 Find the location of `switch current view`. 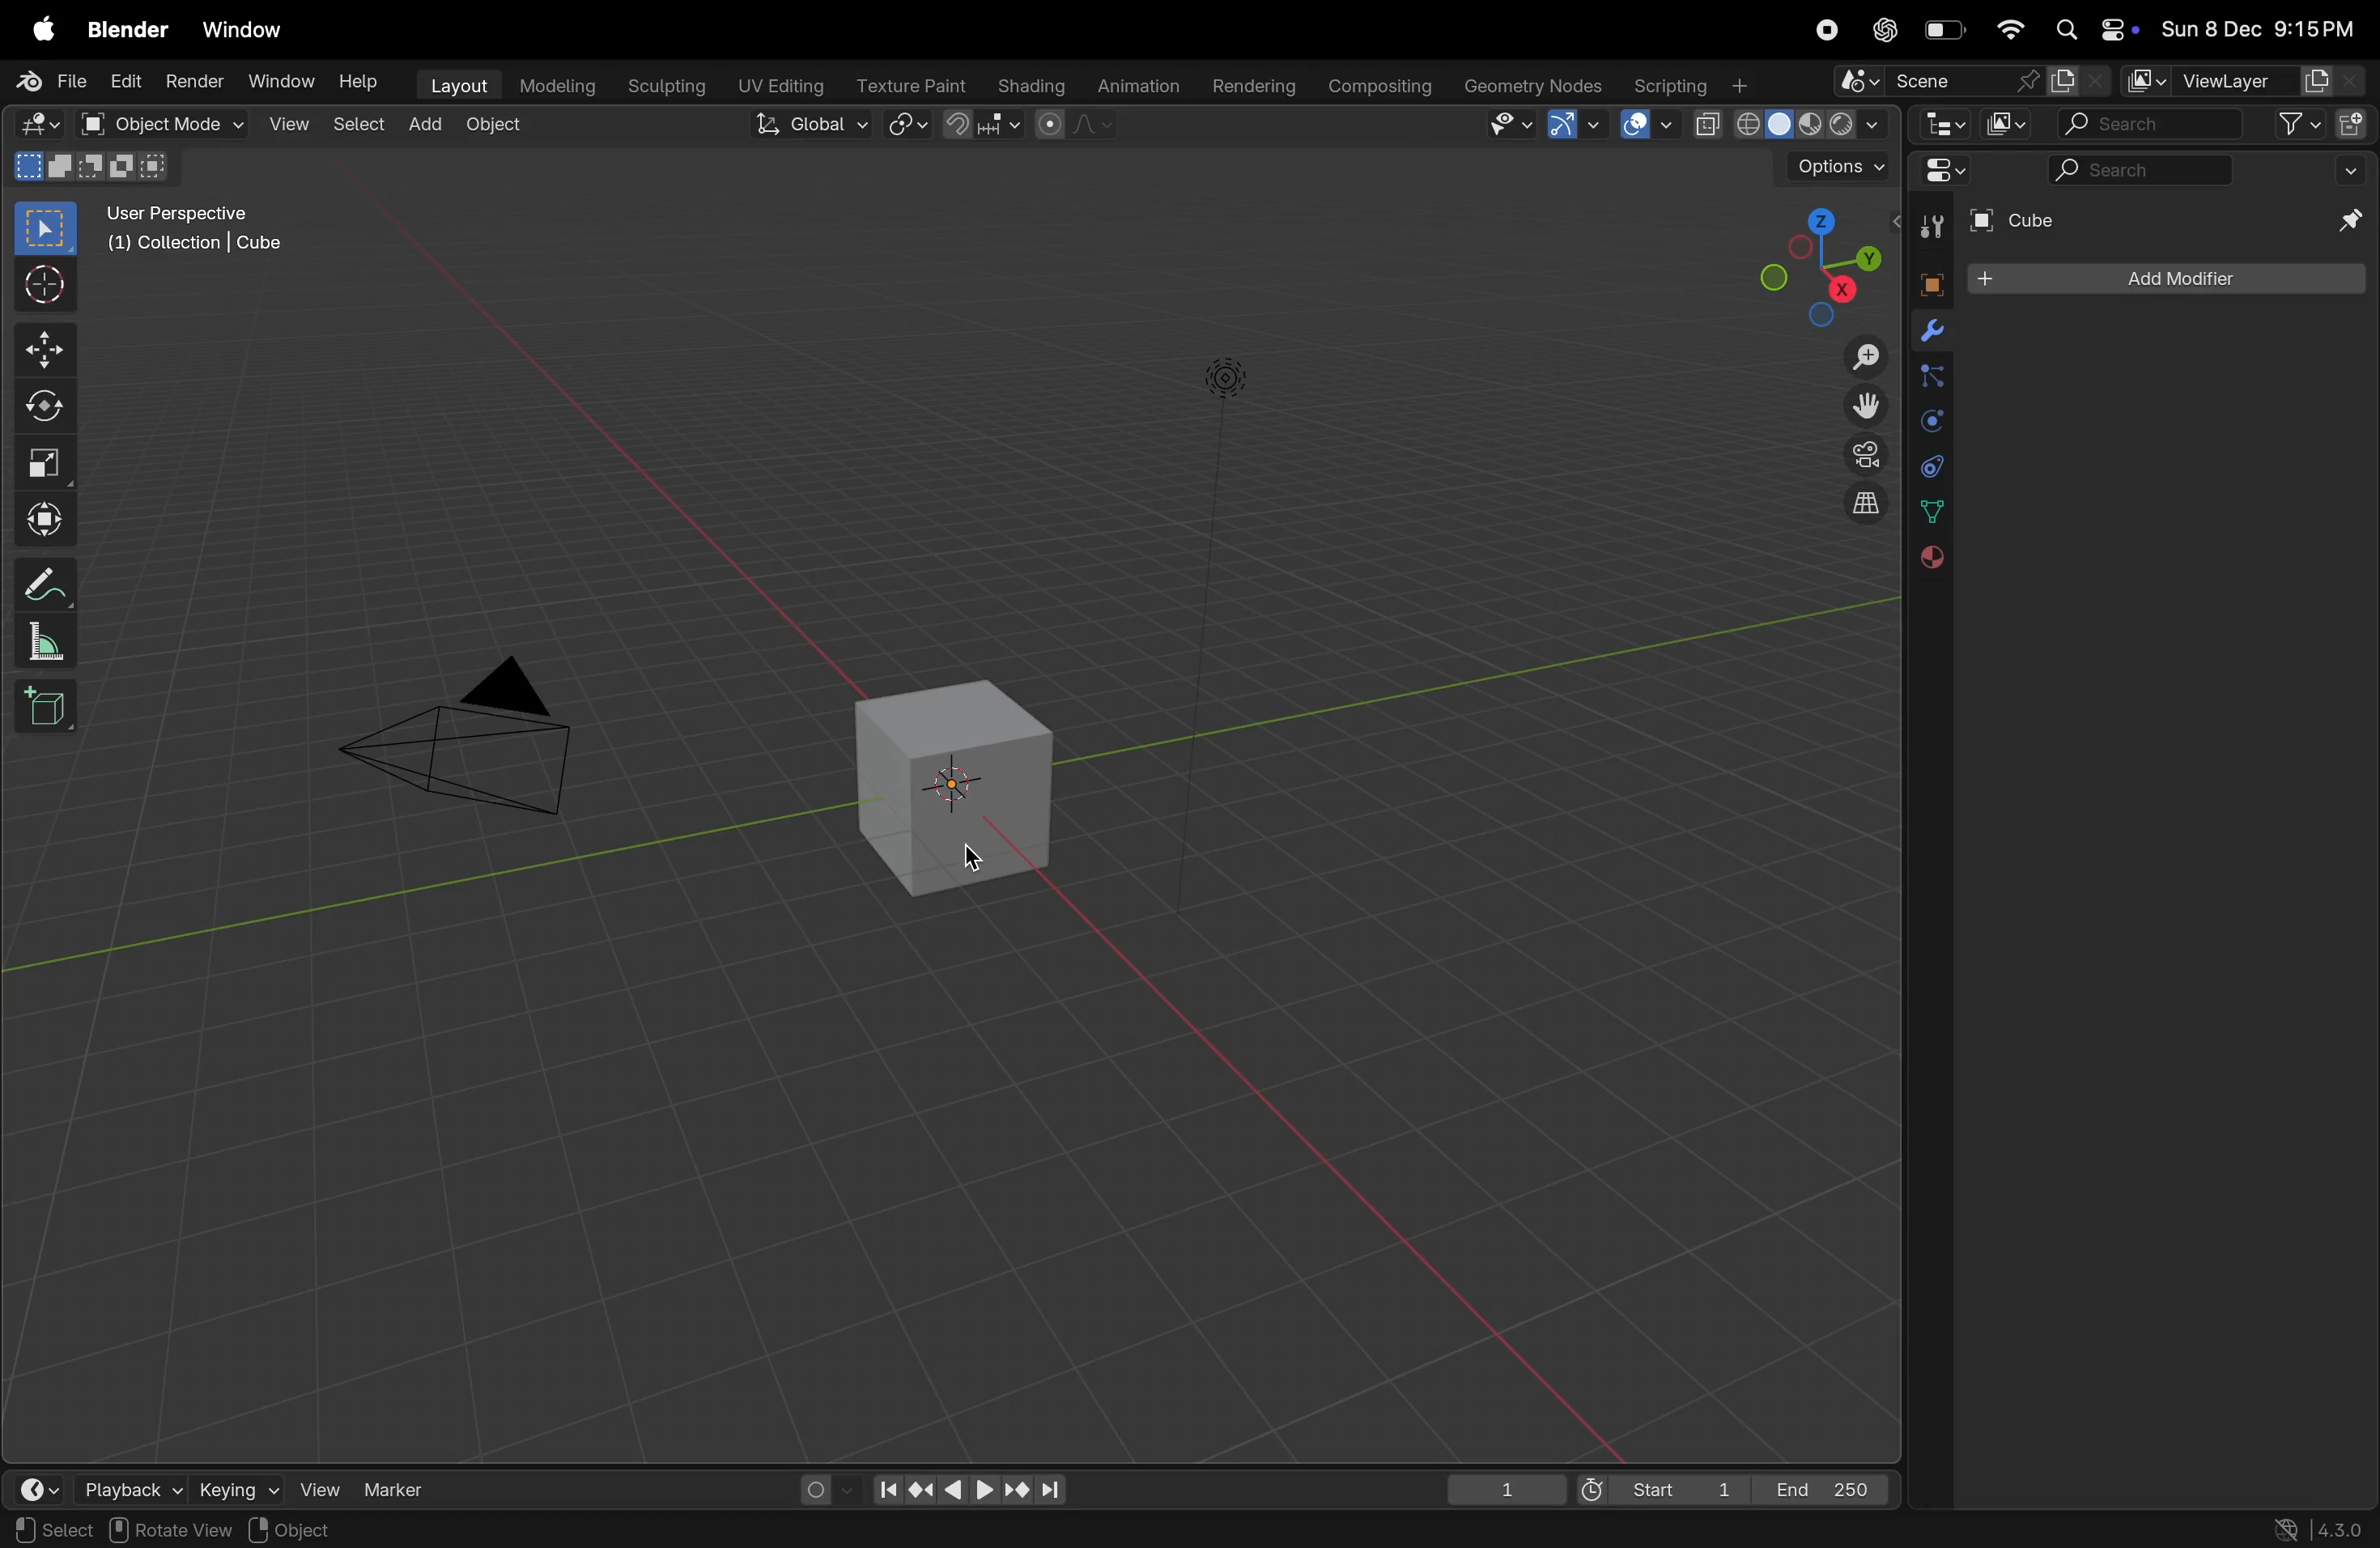

switch current view is located at coordinates (1854, 508).